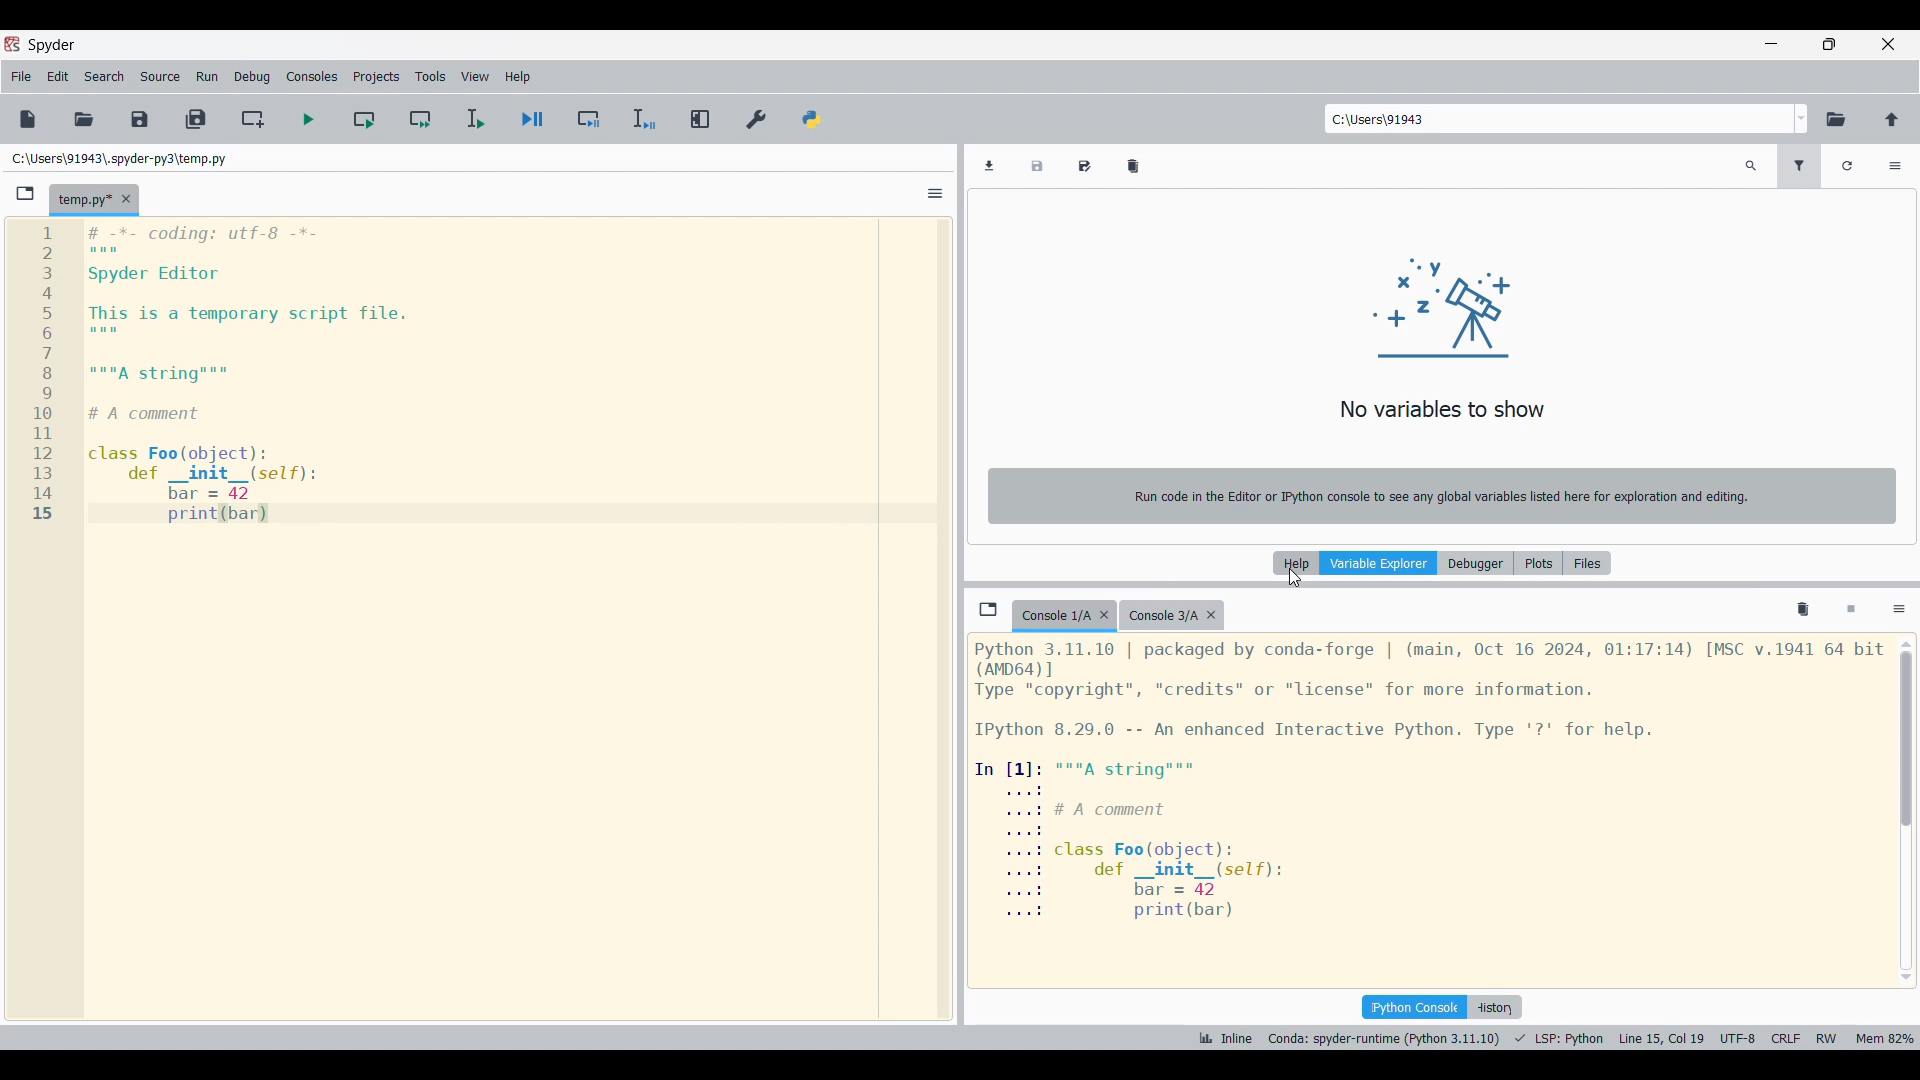  I want to click on Source menu, so click(161, 74).